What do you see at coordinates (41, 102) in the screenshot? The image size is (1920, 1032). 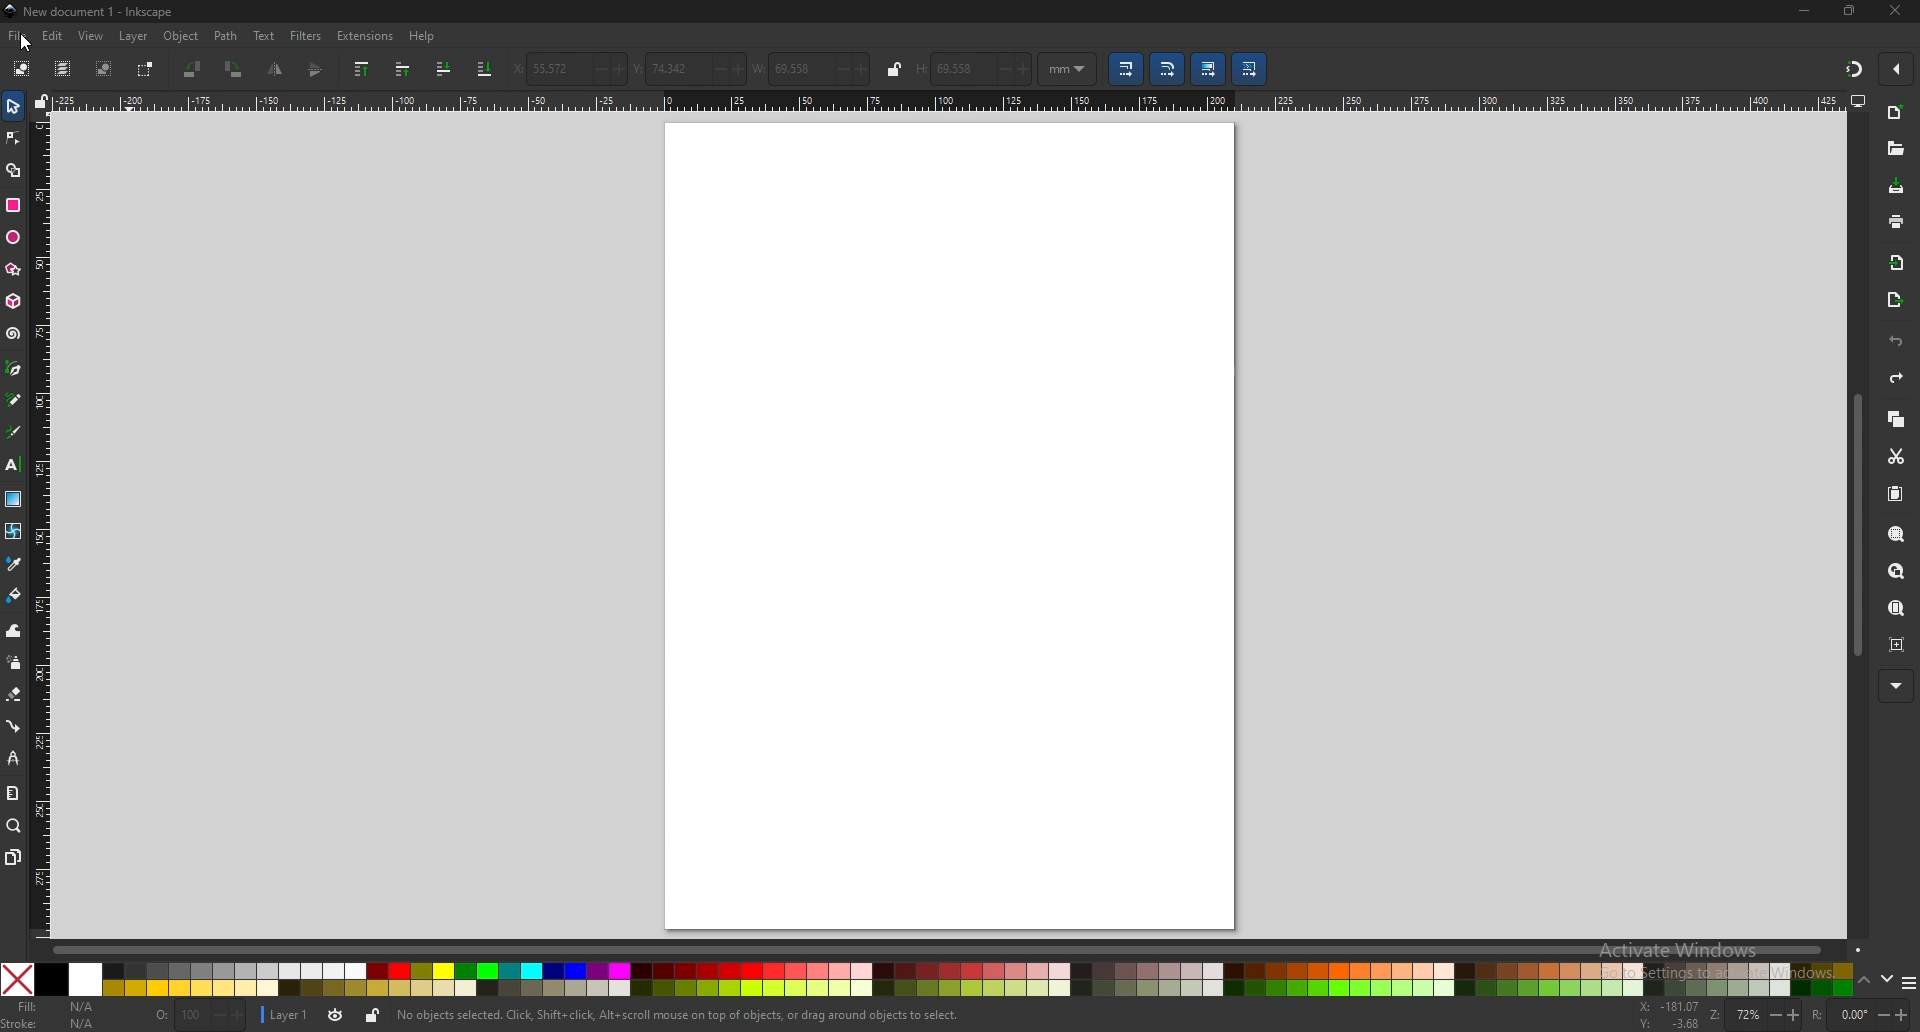 I see `lock guides` at bounding box center [41, 102].